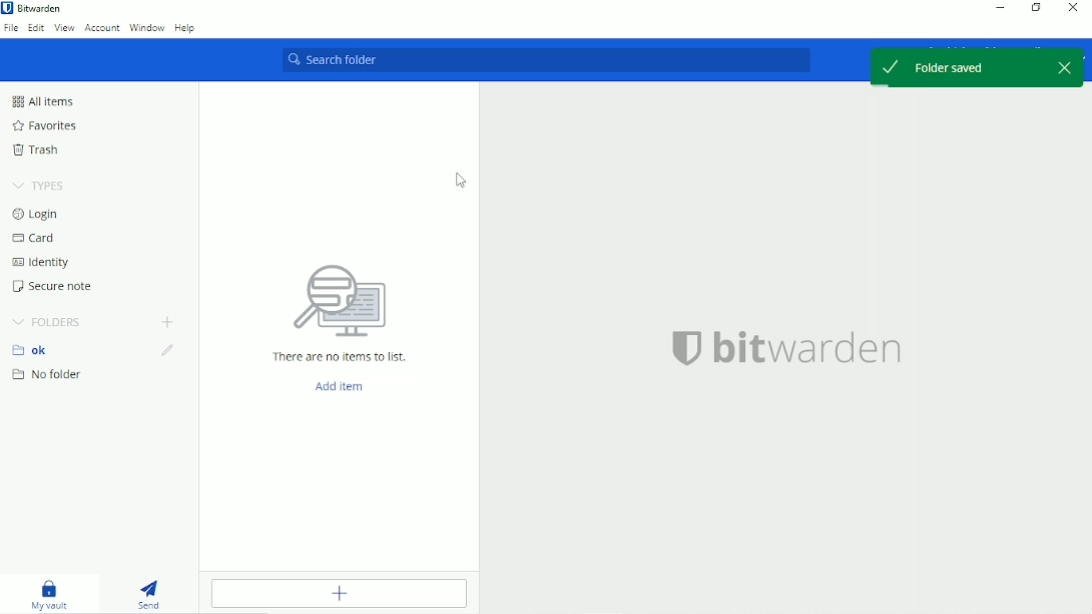 The image size is (1092, 614). I want to click on Edit folder, so click(167, 351).